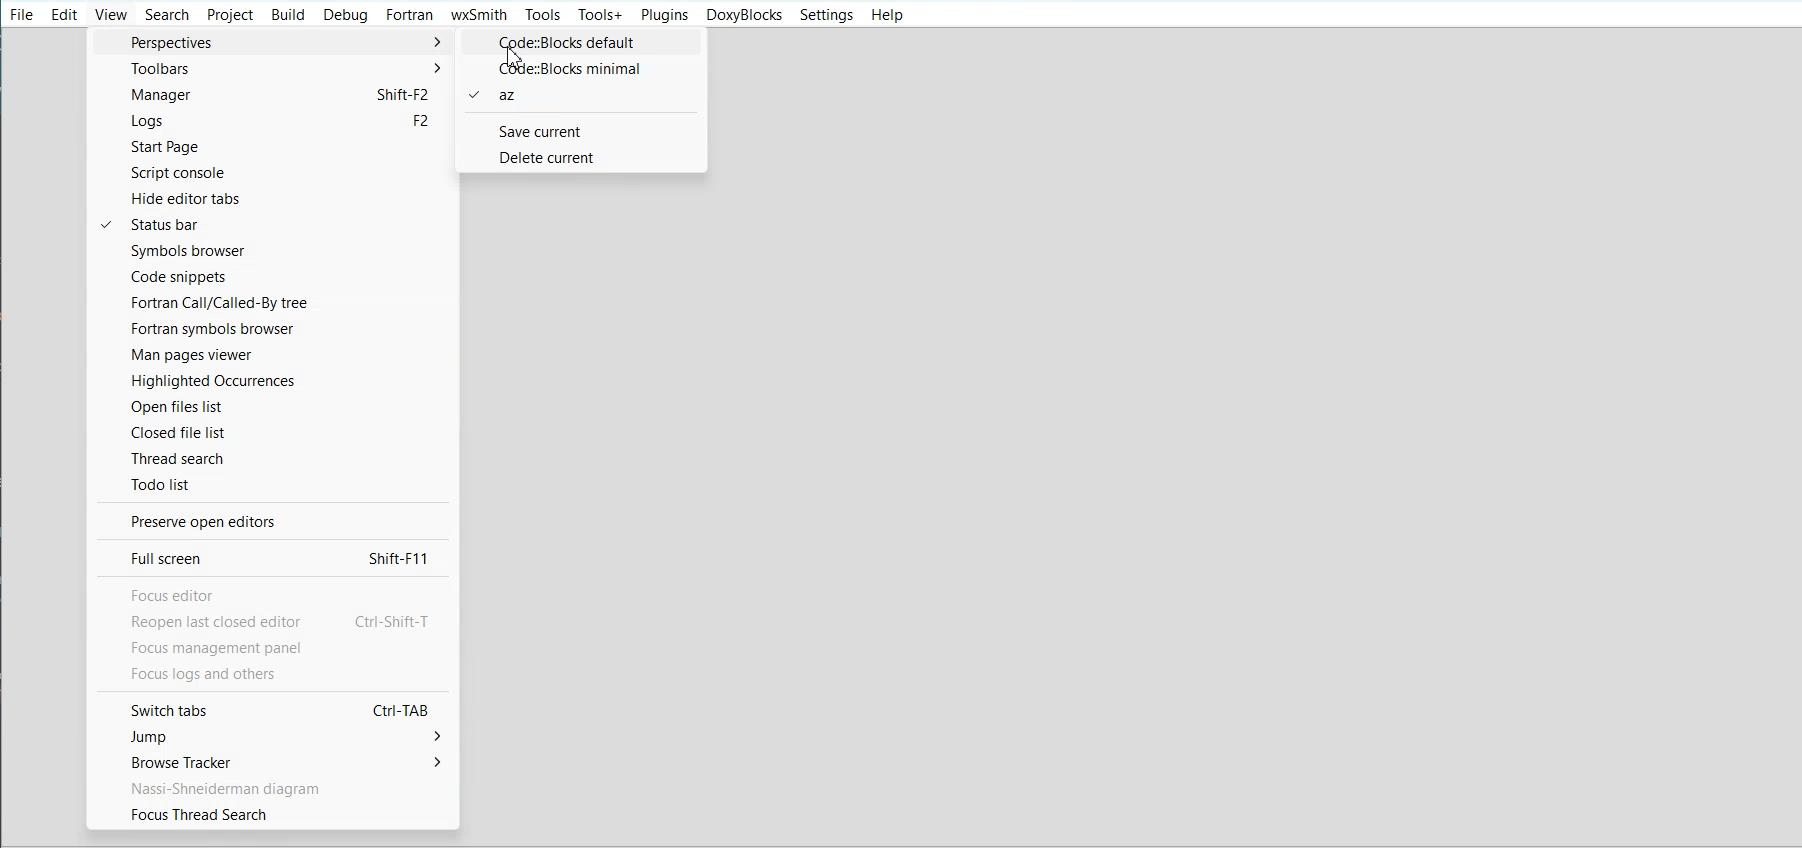 The width and height of the screenshot is (1802, 848). Describe the element at coordinates (221, 788) in the screenshot. I see `Text` at that location.